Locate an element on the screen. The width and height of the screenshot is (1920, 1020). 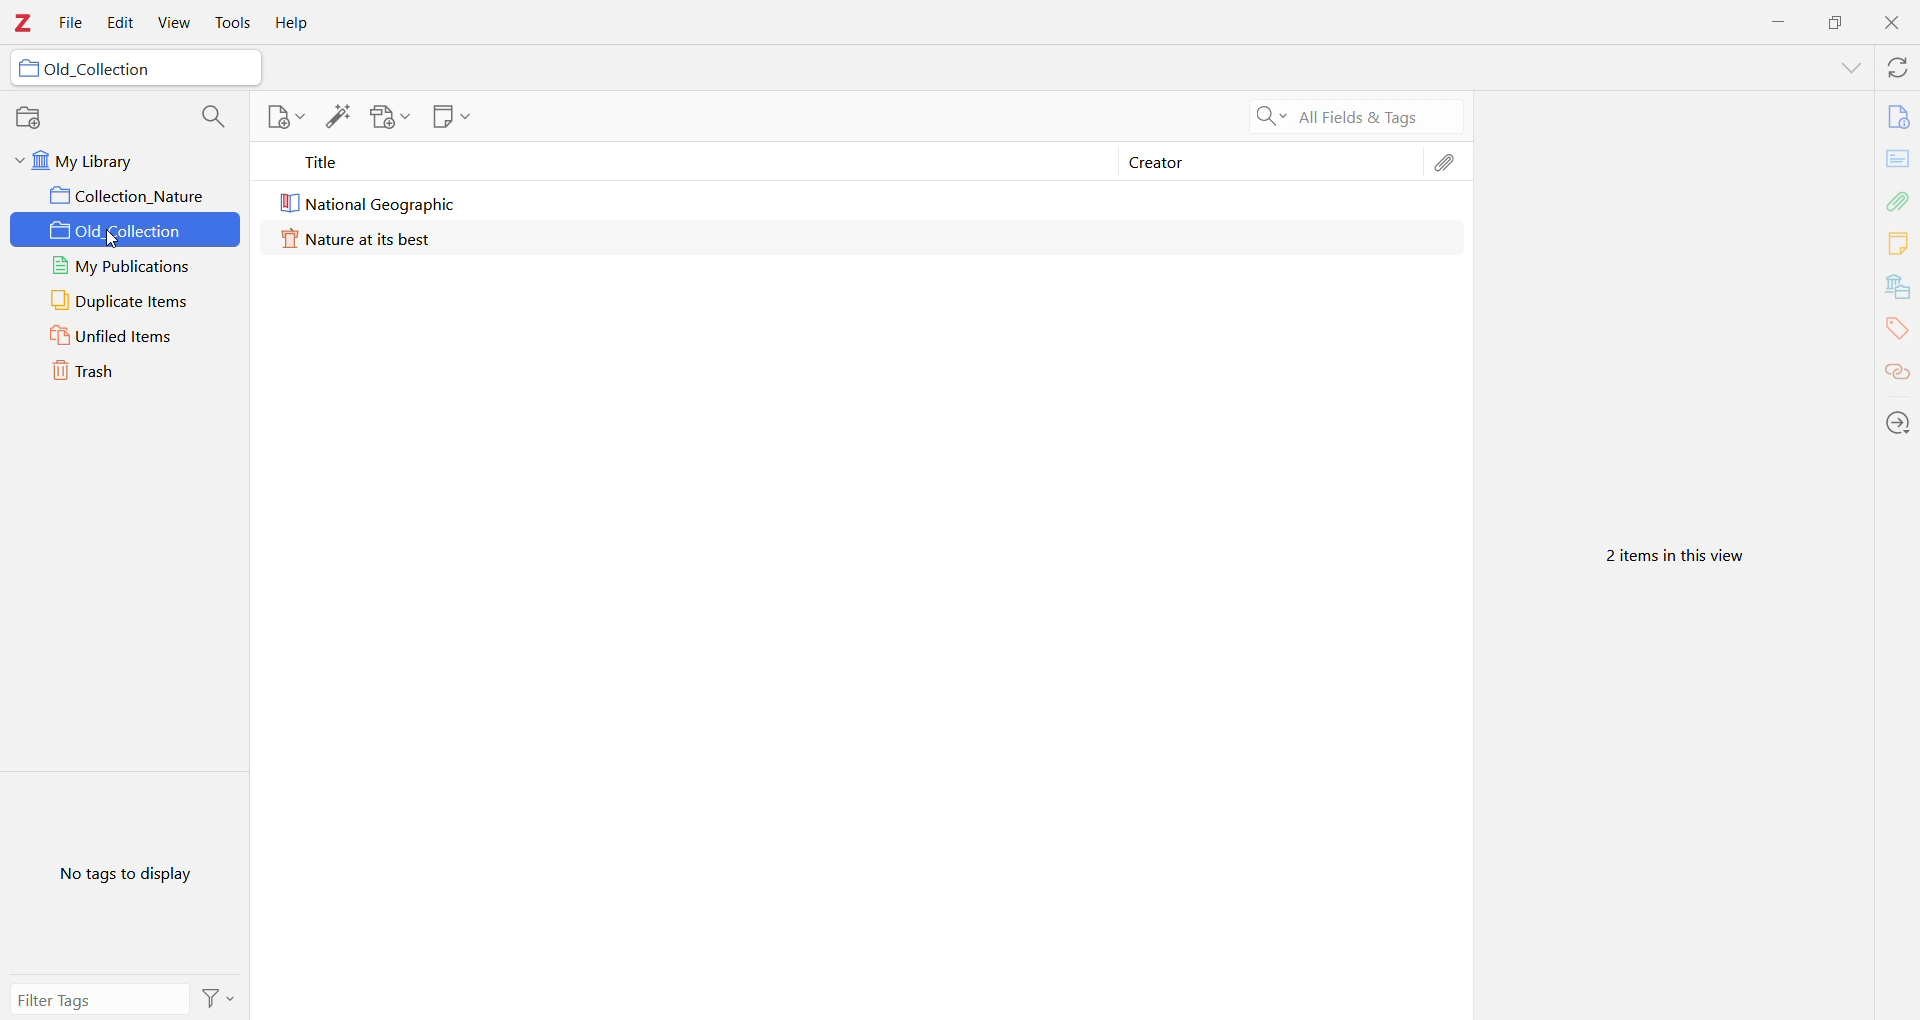
List all Tabs is located at coordinates (1849, 67).